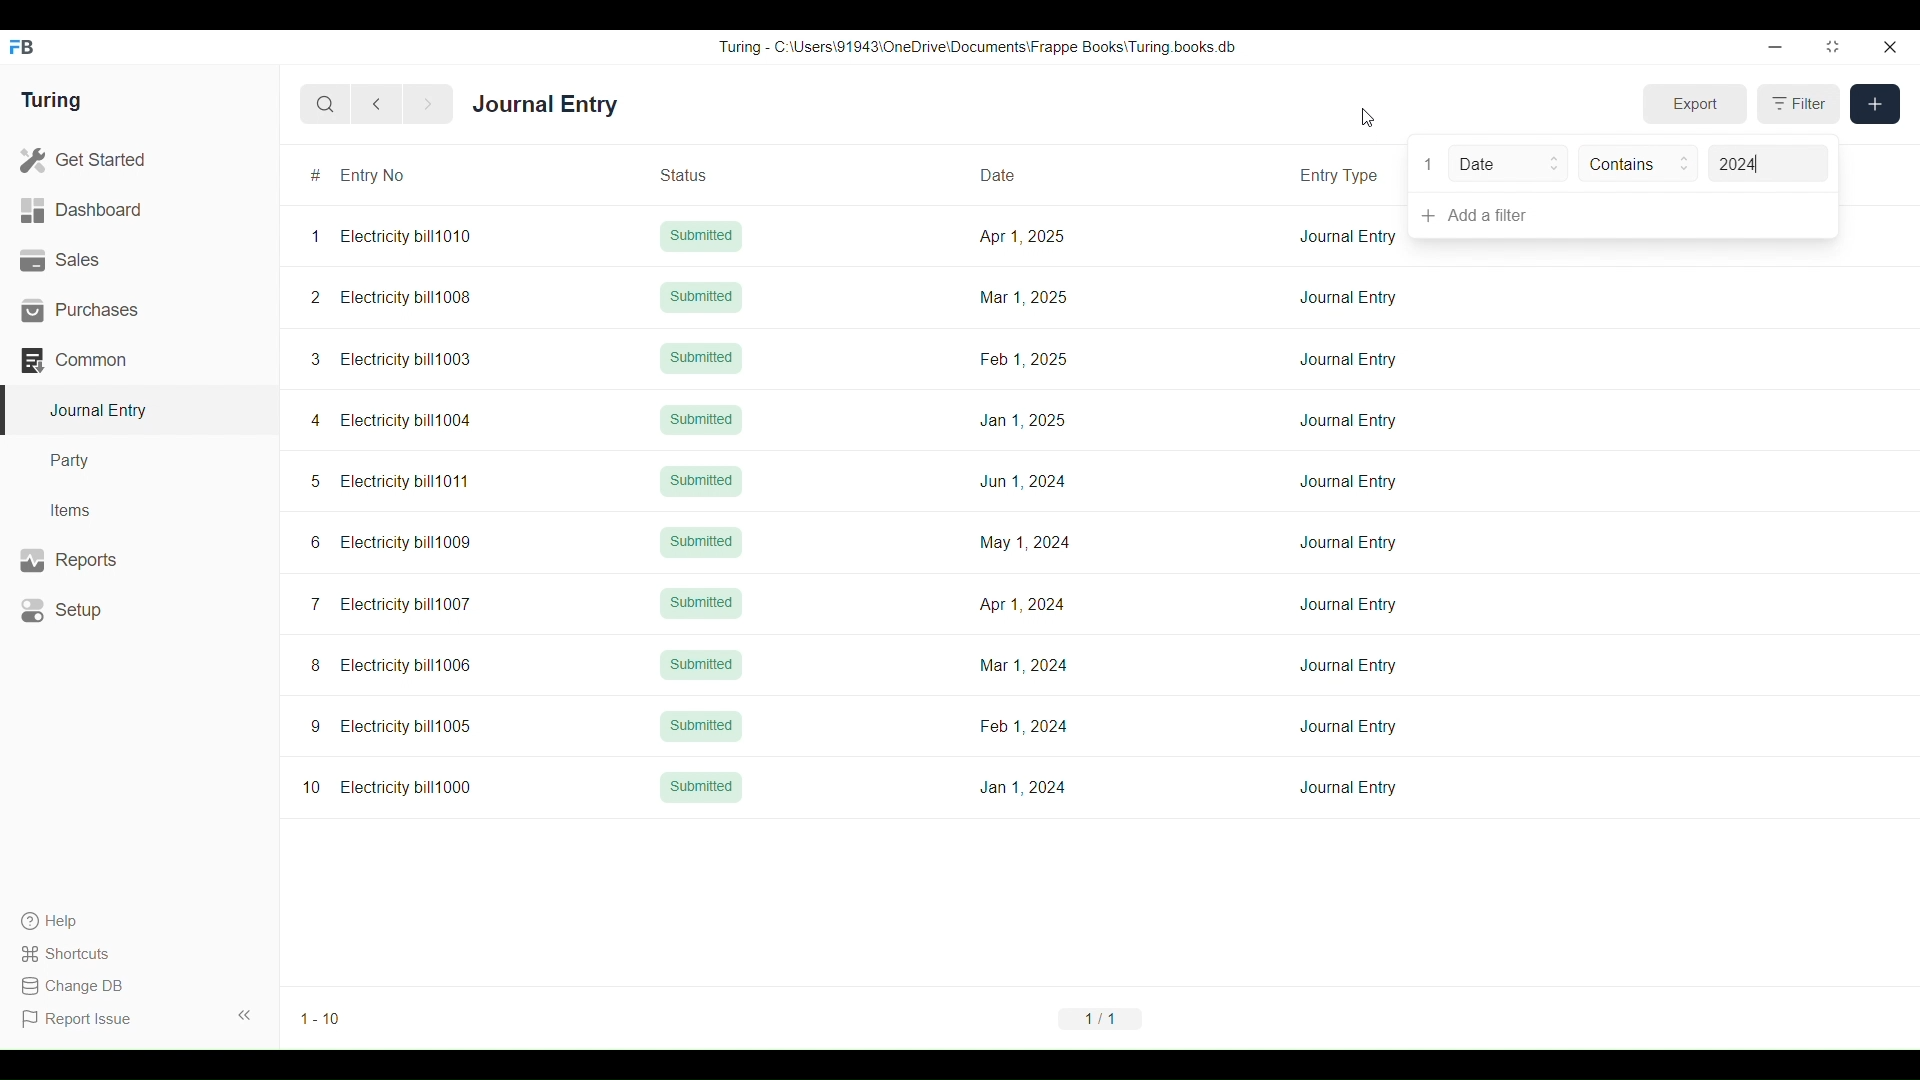  Describe the element at coordinates (1100, 1018) in the screenshot. I see `1/1` at that location.